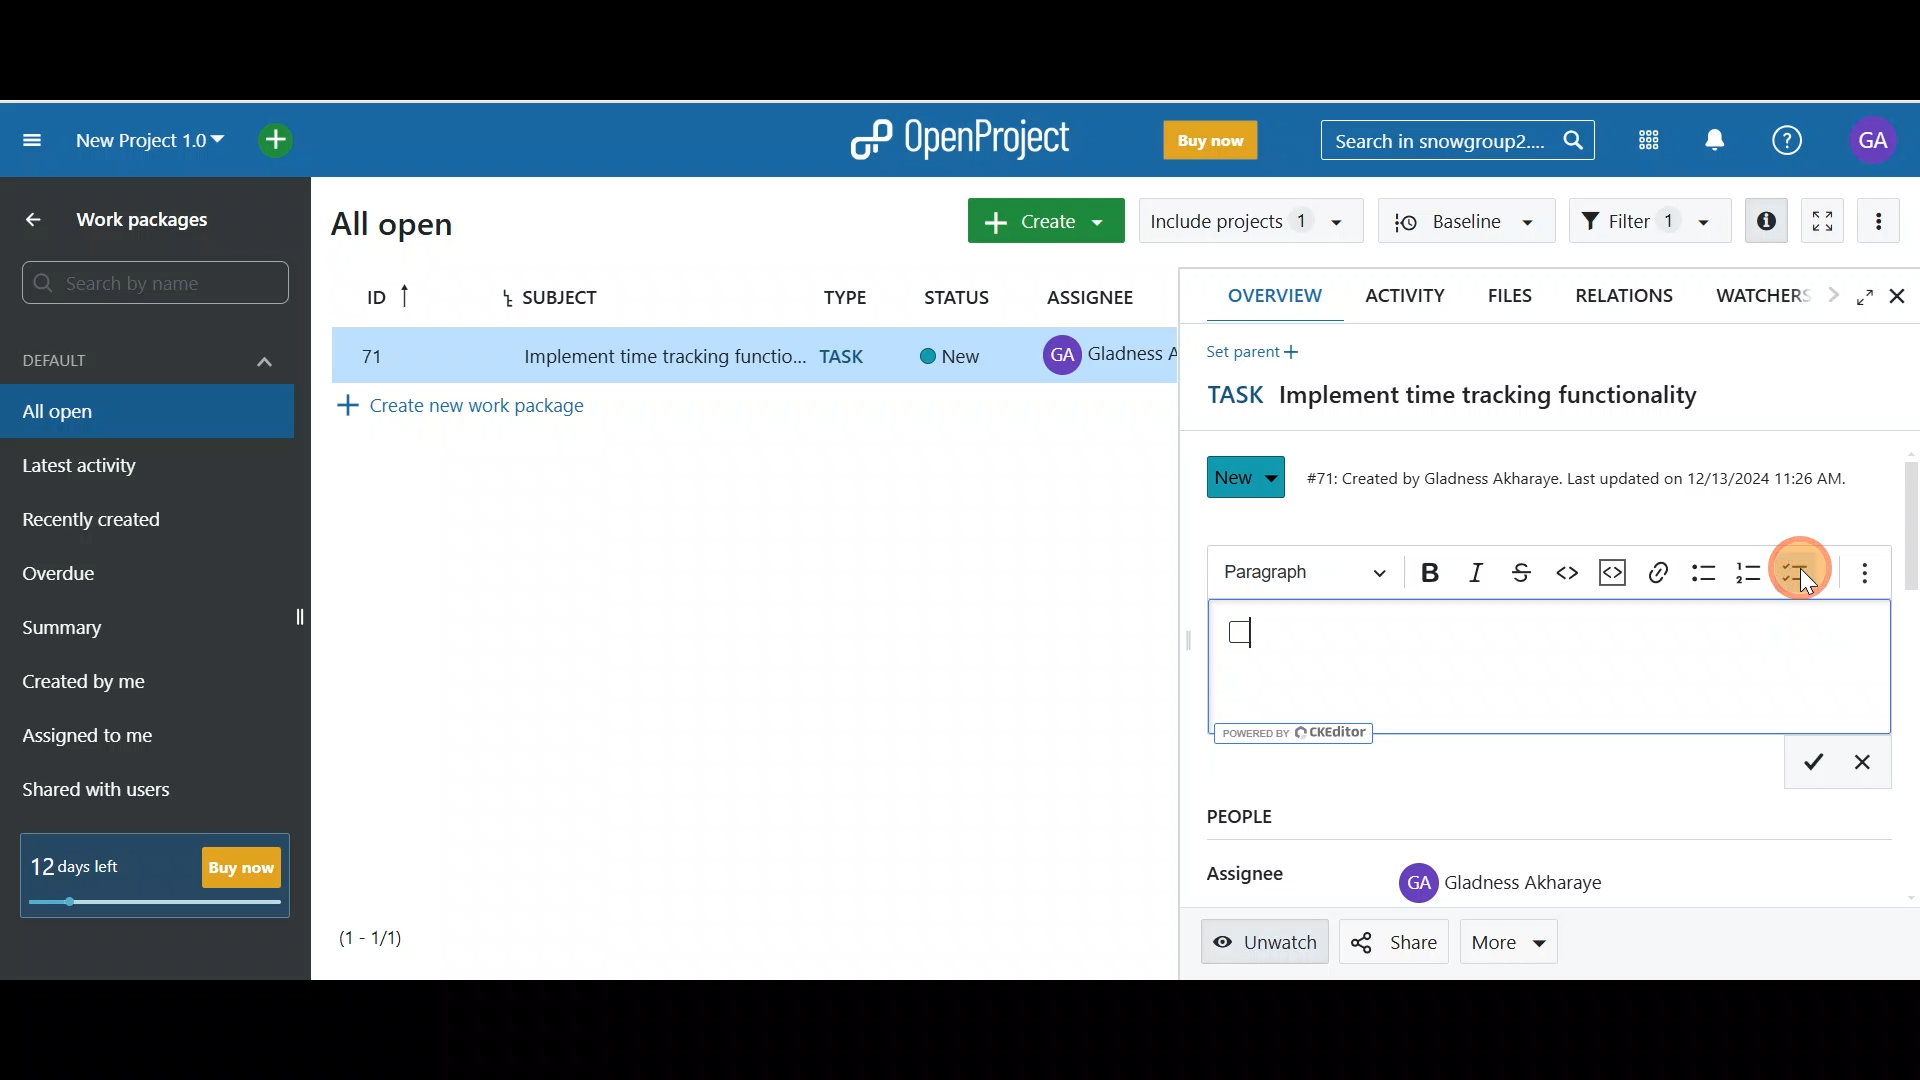  I want to click on Bulleted list, so click(1703, 571).